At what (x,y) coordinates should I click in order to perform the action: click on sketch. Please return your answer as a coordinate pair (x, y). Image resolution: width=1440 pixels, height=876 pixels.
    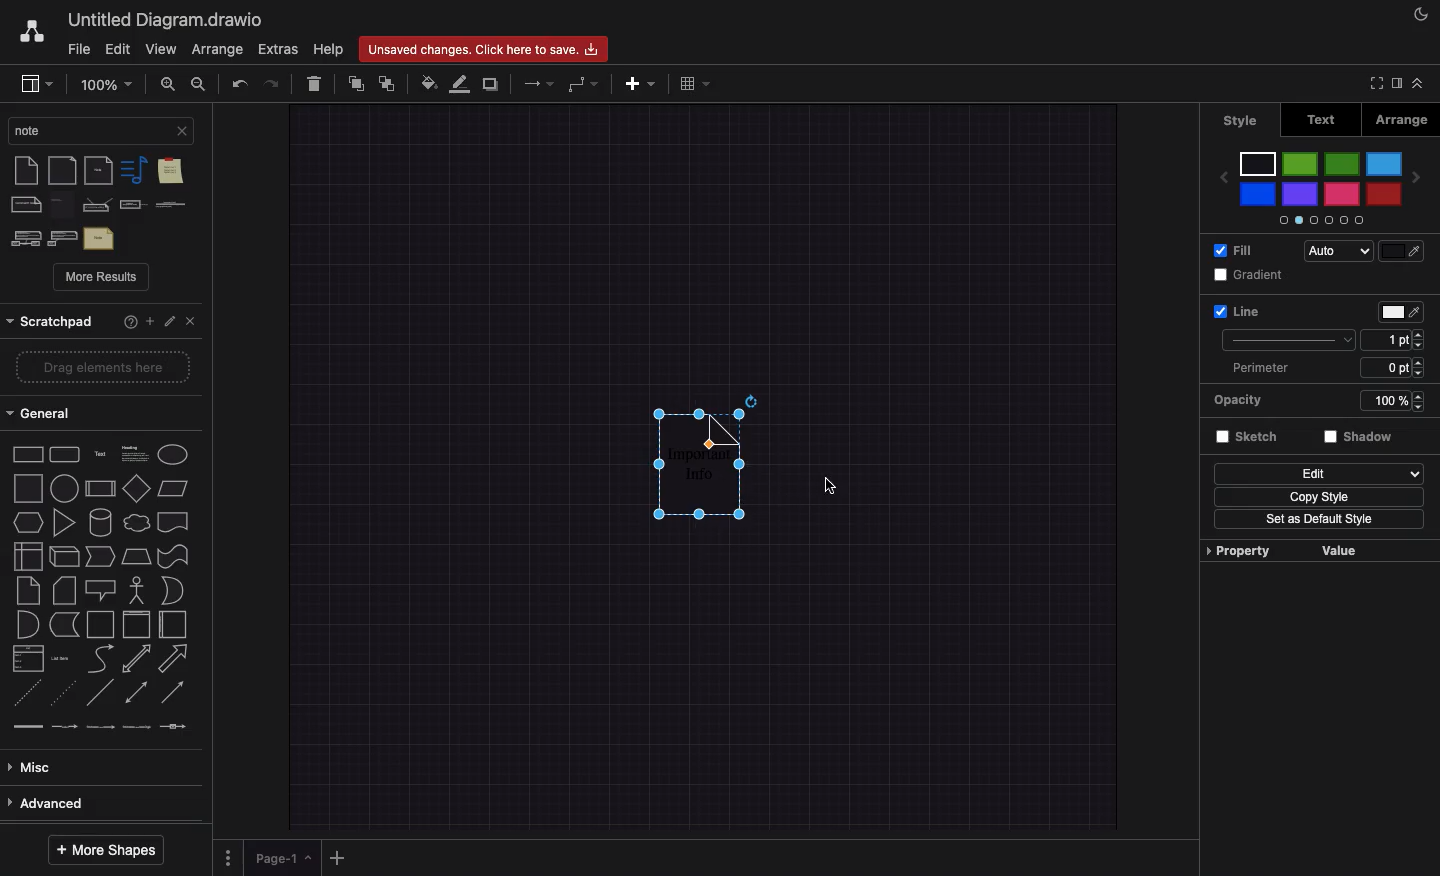
    Looking at the image, I should click on (1249, 439).